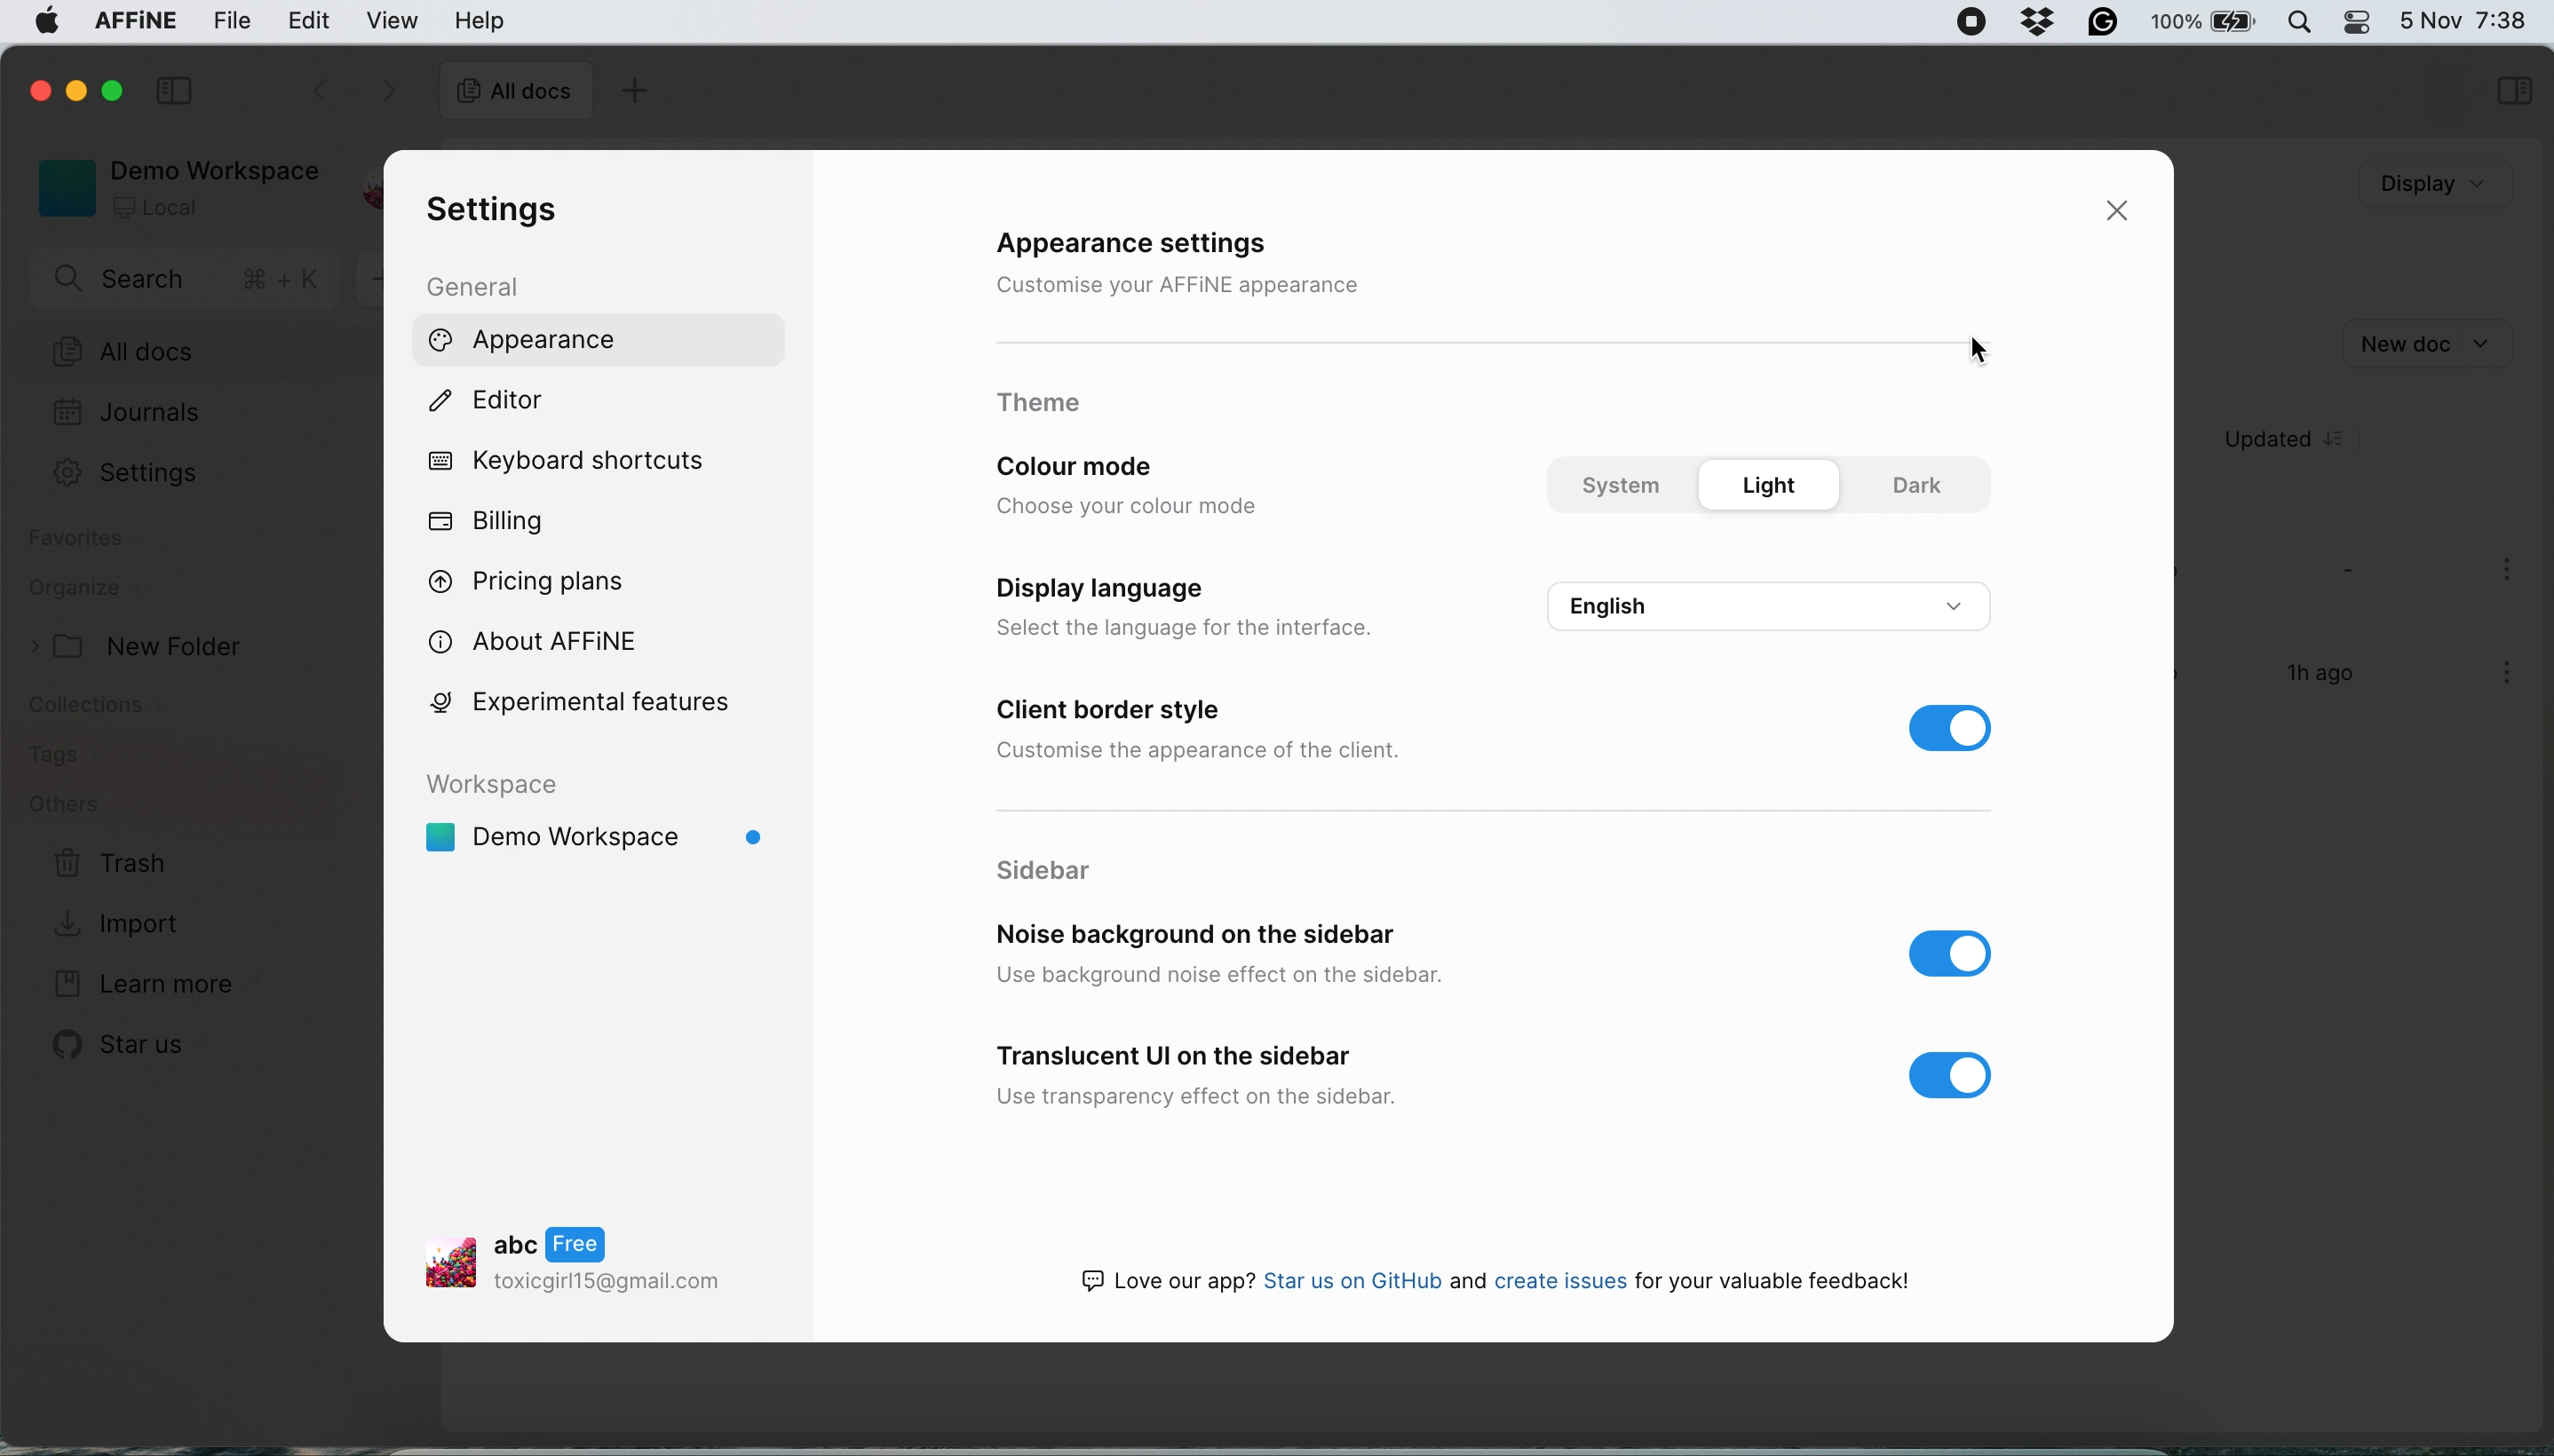 The image size is (2554, 1456). What do you see at coordinates (601, 1264) in the screenshot?
I see `profile` at bounding box center [601, 1264].